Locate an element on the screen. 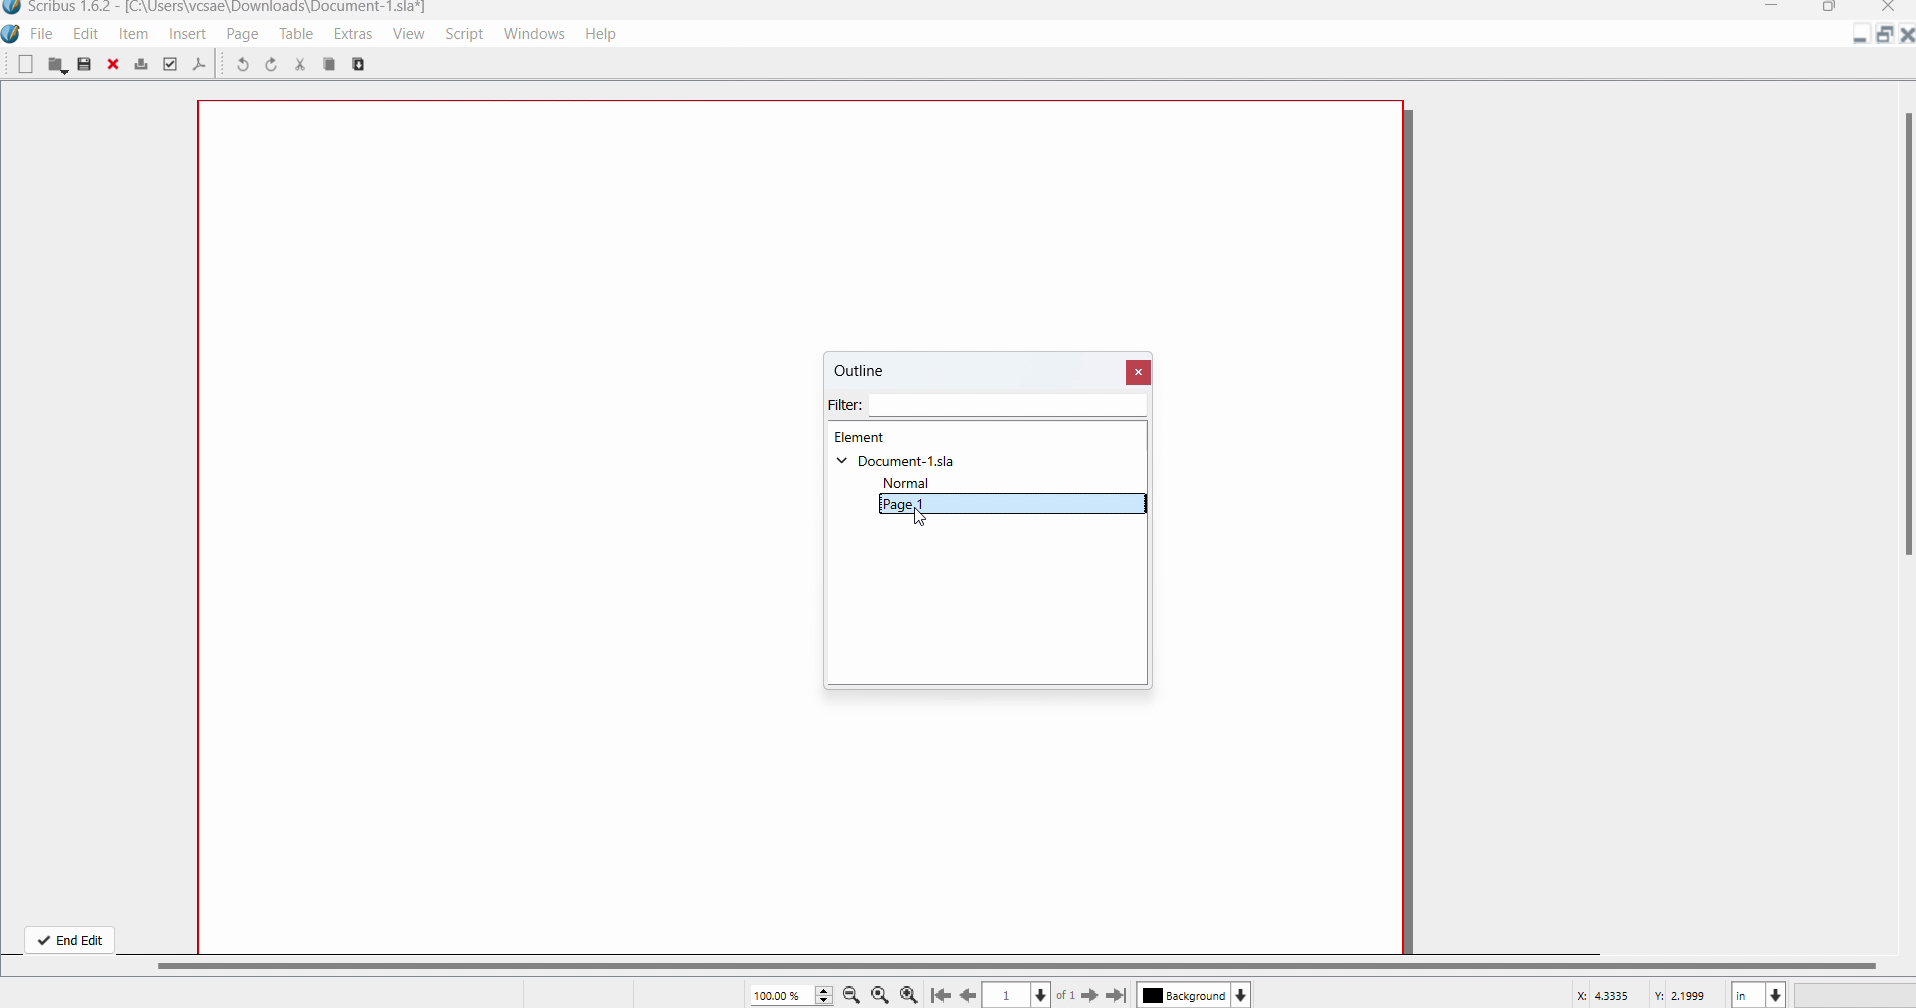 The height and width of the screenshot is (1008, 1916).  is located at coordinates (304, 63).